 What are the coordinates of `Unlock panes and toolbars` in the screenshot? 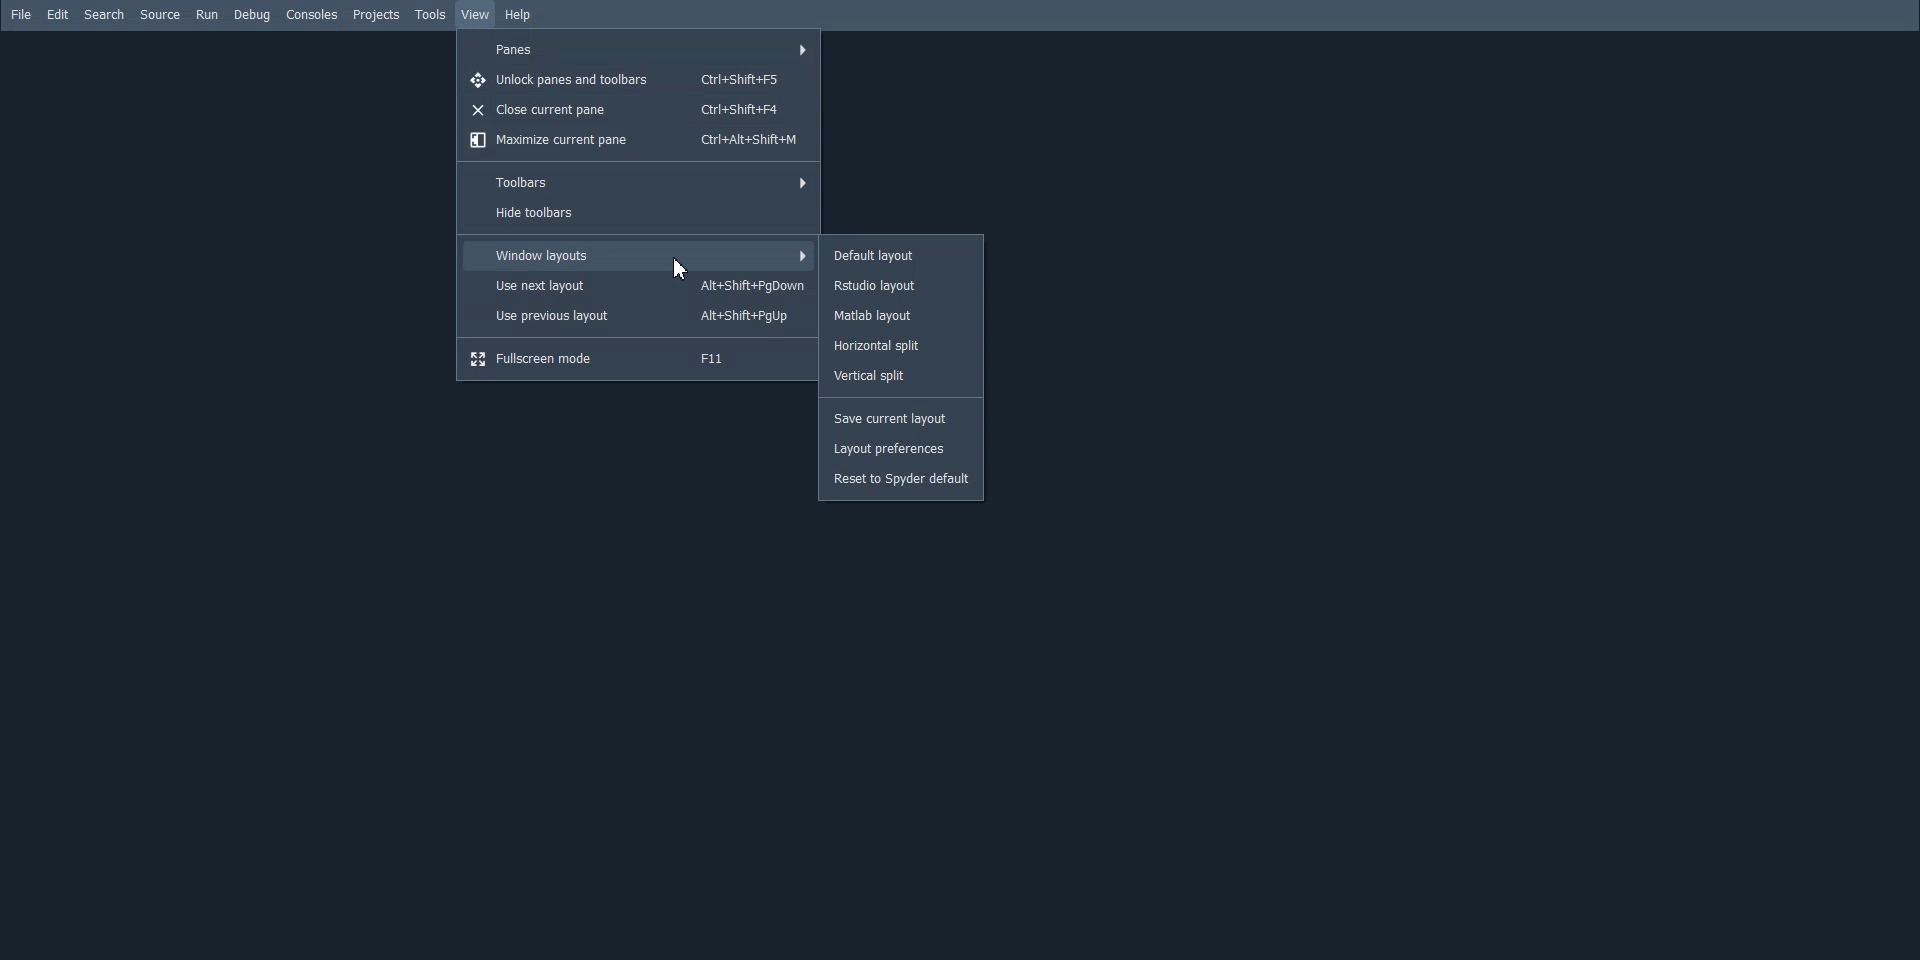 It's located at (635, 81).